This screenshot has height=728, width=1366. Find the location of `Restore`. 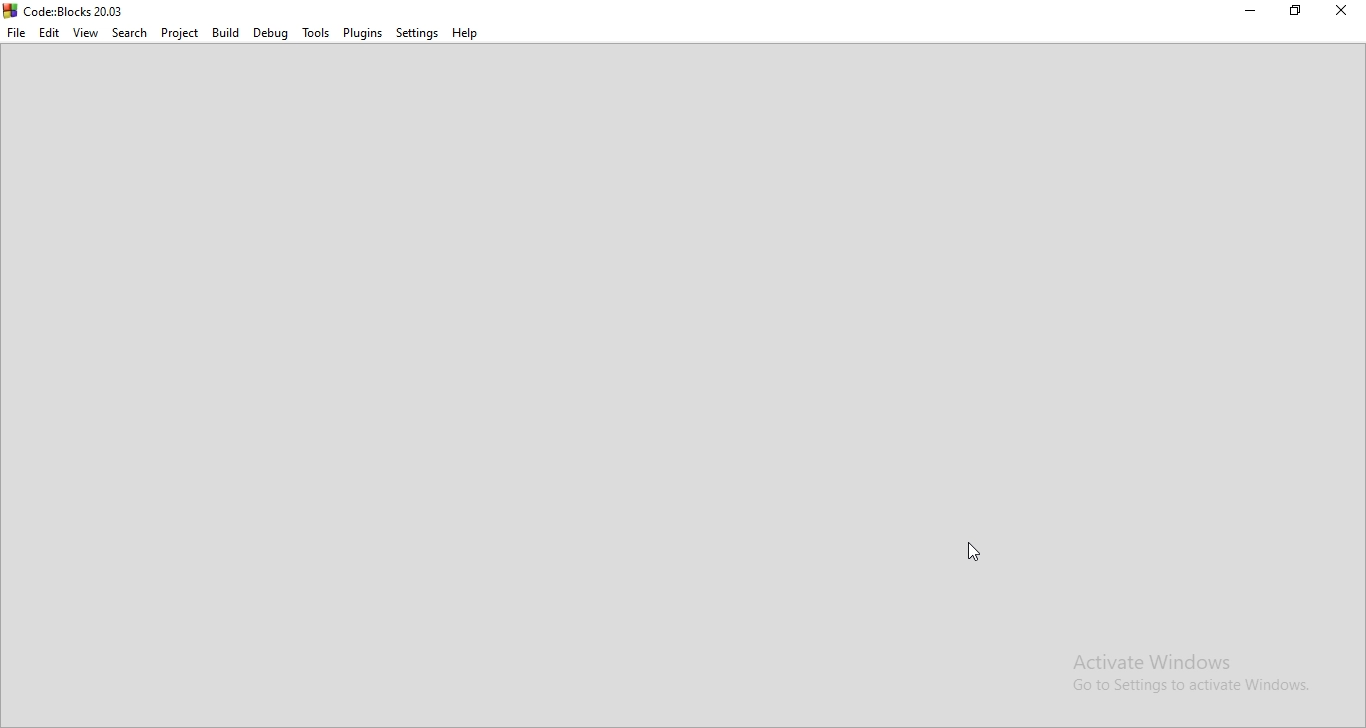

Restore is located at coordinates (1292, 11).